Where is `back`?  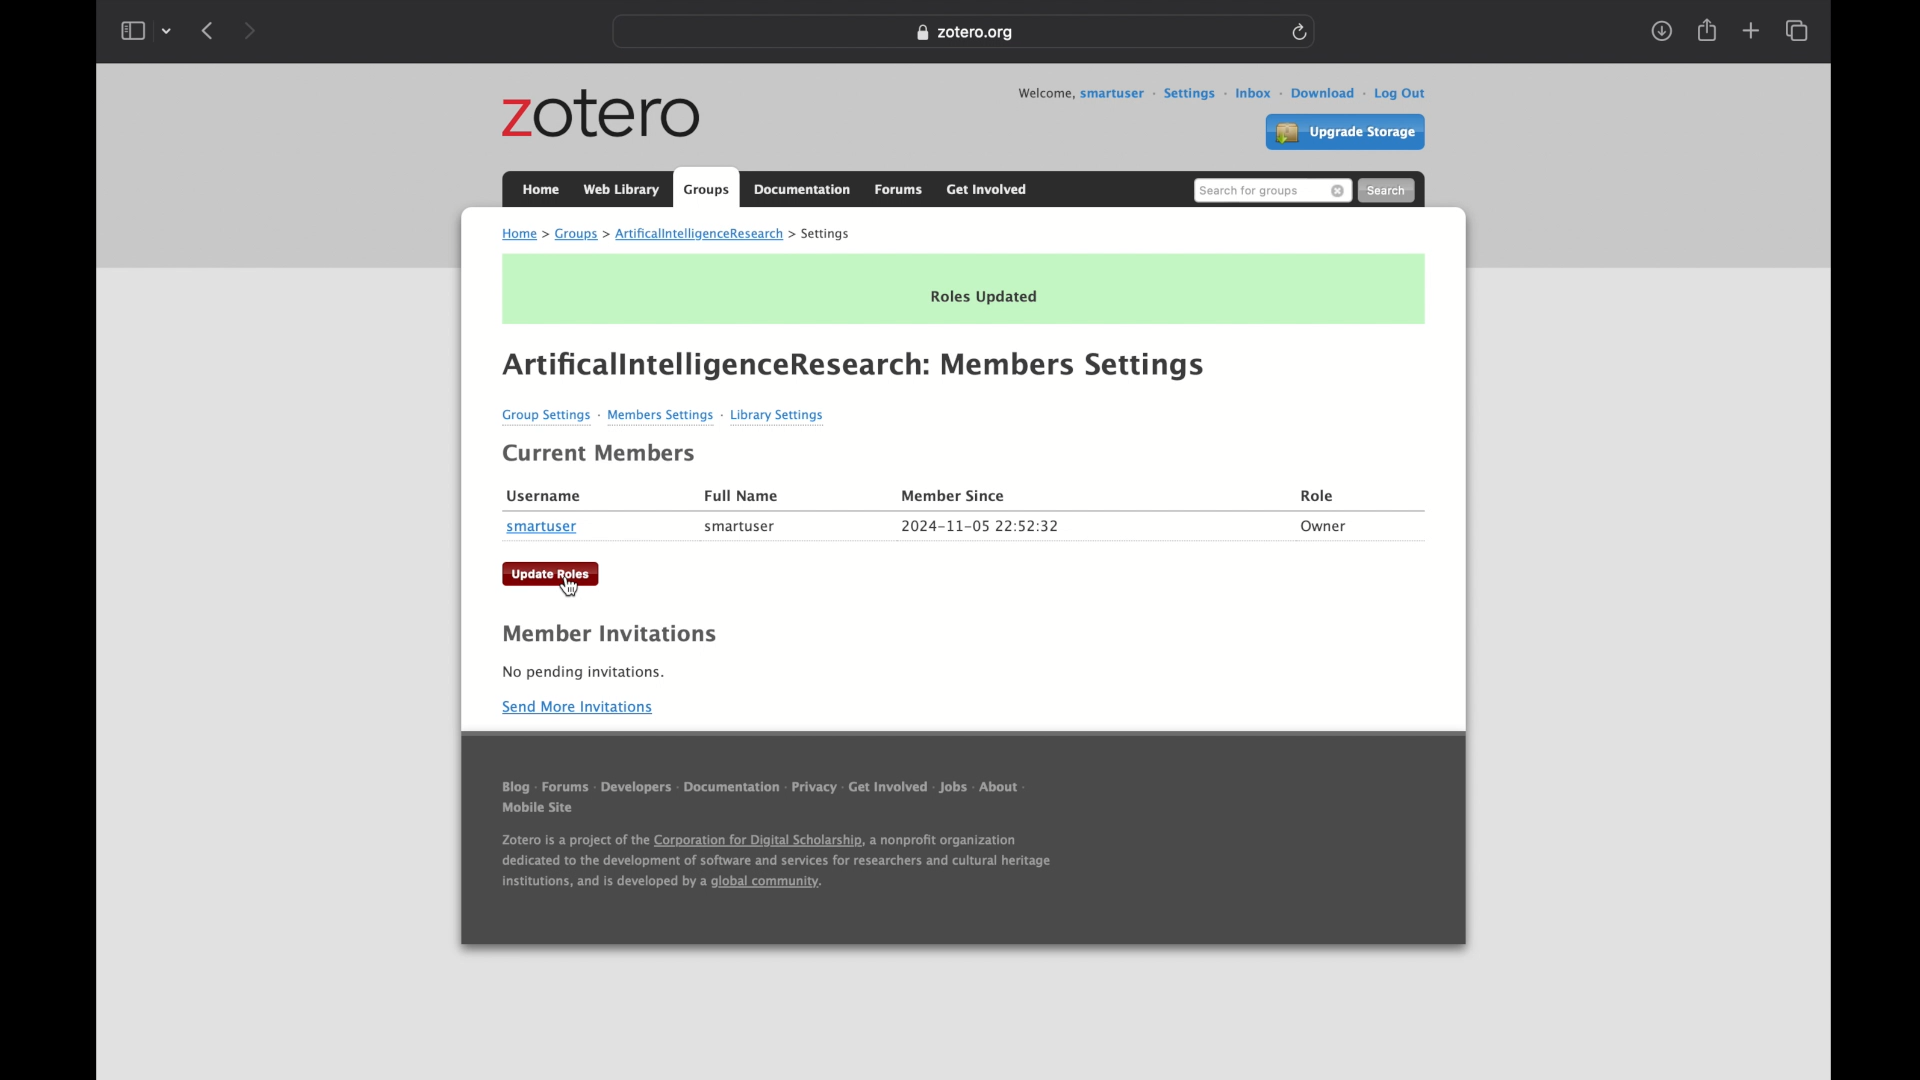
back is located at coordinates (207, 30).